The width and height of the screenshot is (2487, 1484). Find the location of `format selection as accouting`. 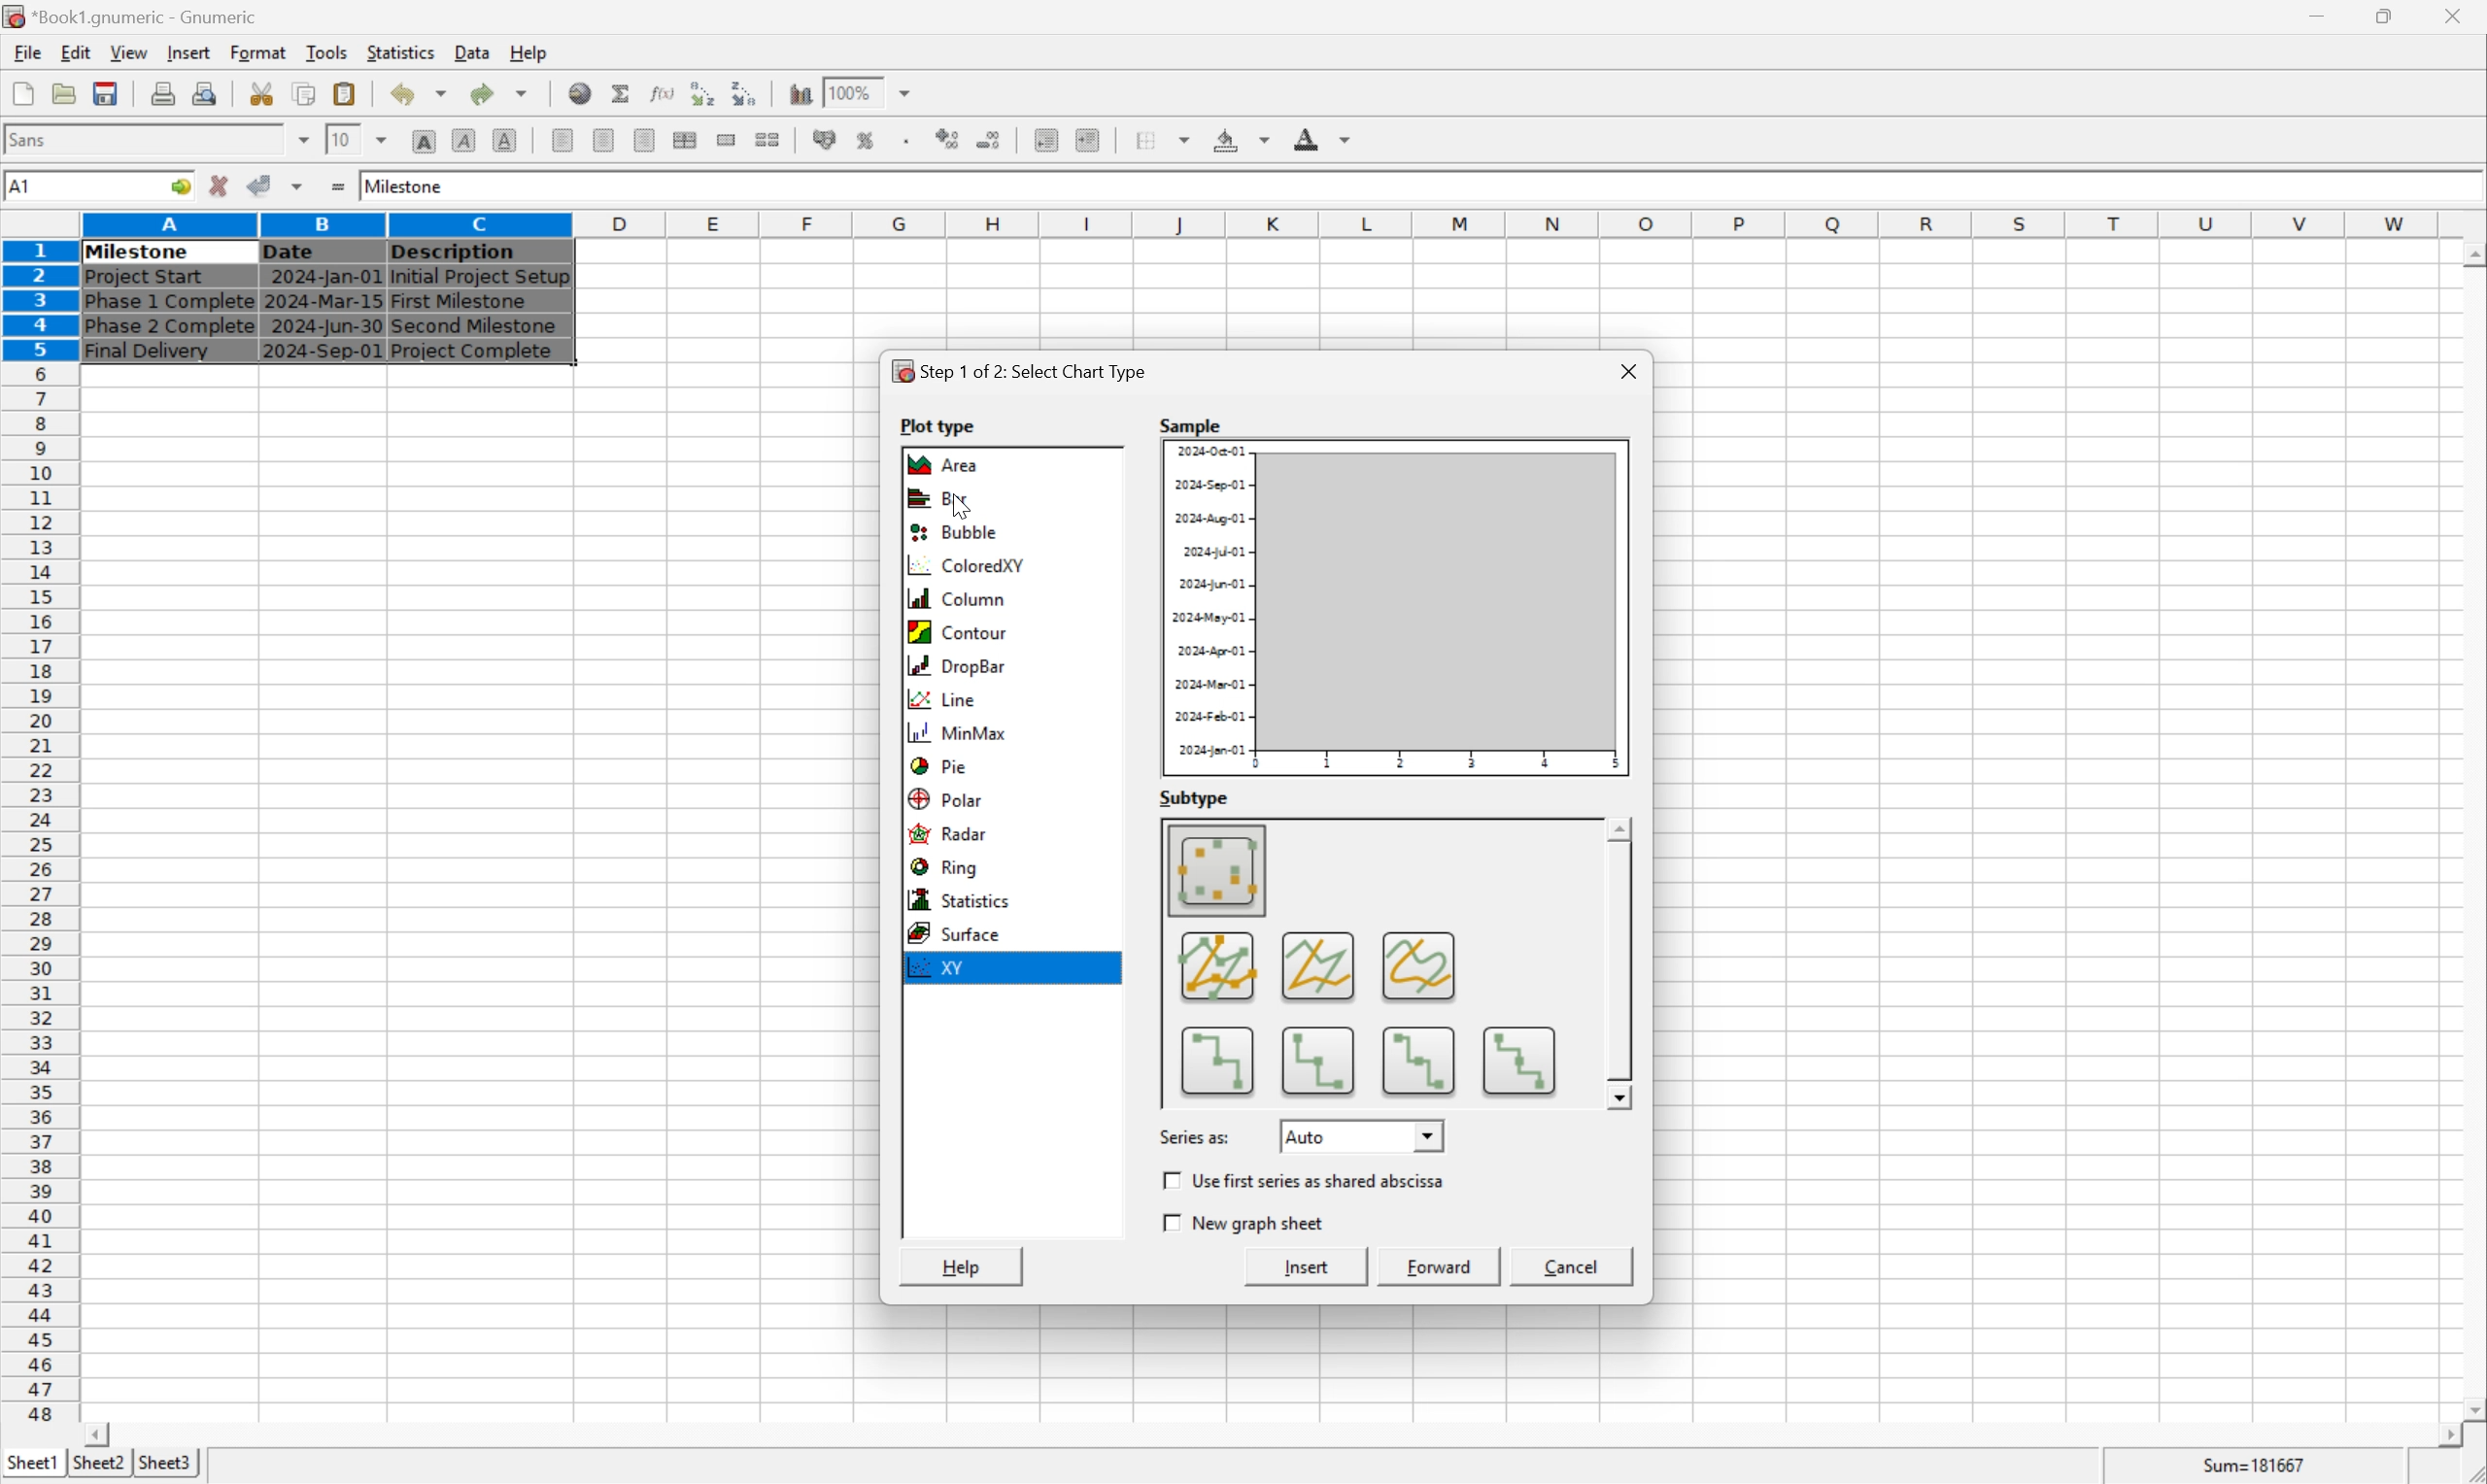

format selection as accouting is located at coordinates (827, 139).